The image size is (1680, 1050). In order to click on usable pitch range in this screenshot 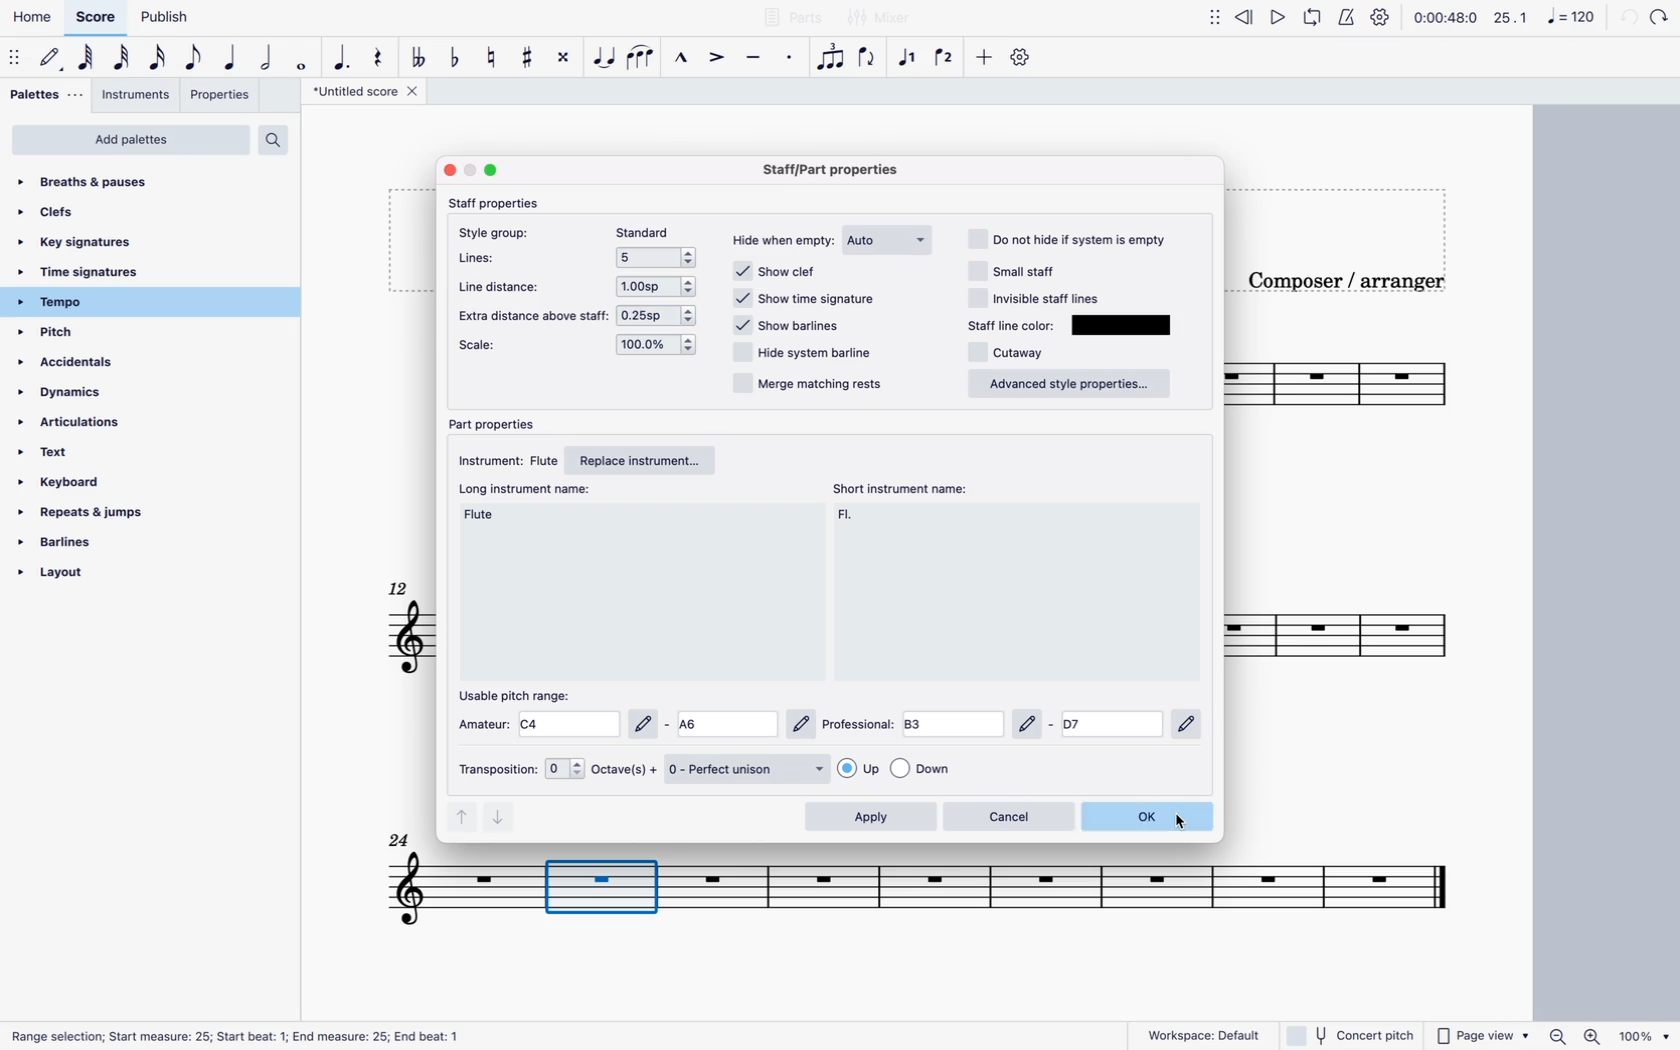, I will do `click(523, 695)`.